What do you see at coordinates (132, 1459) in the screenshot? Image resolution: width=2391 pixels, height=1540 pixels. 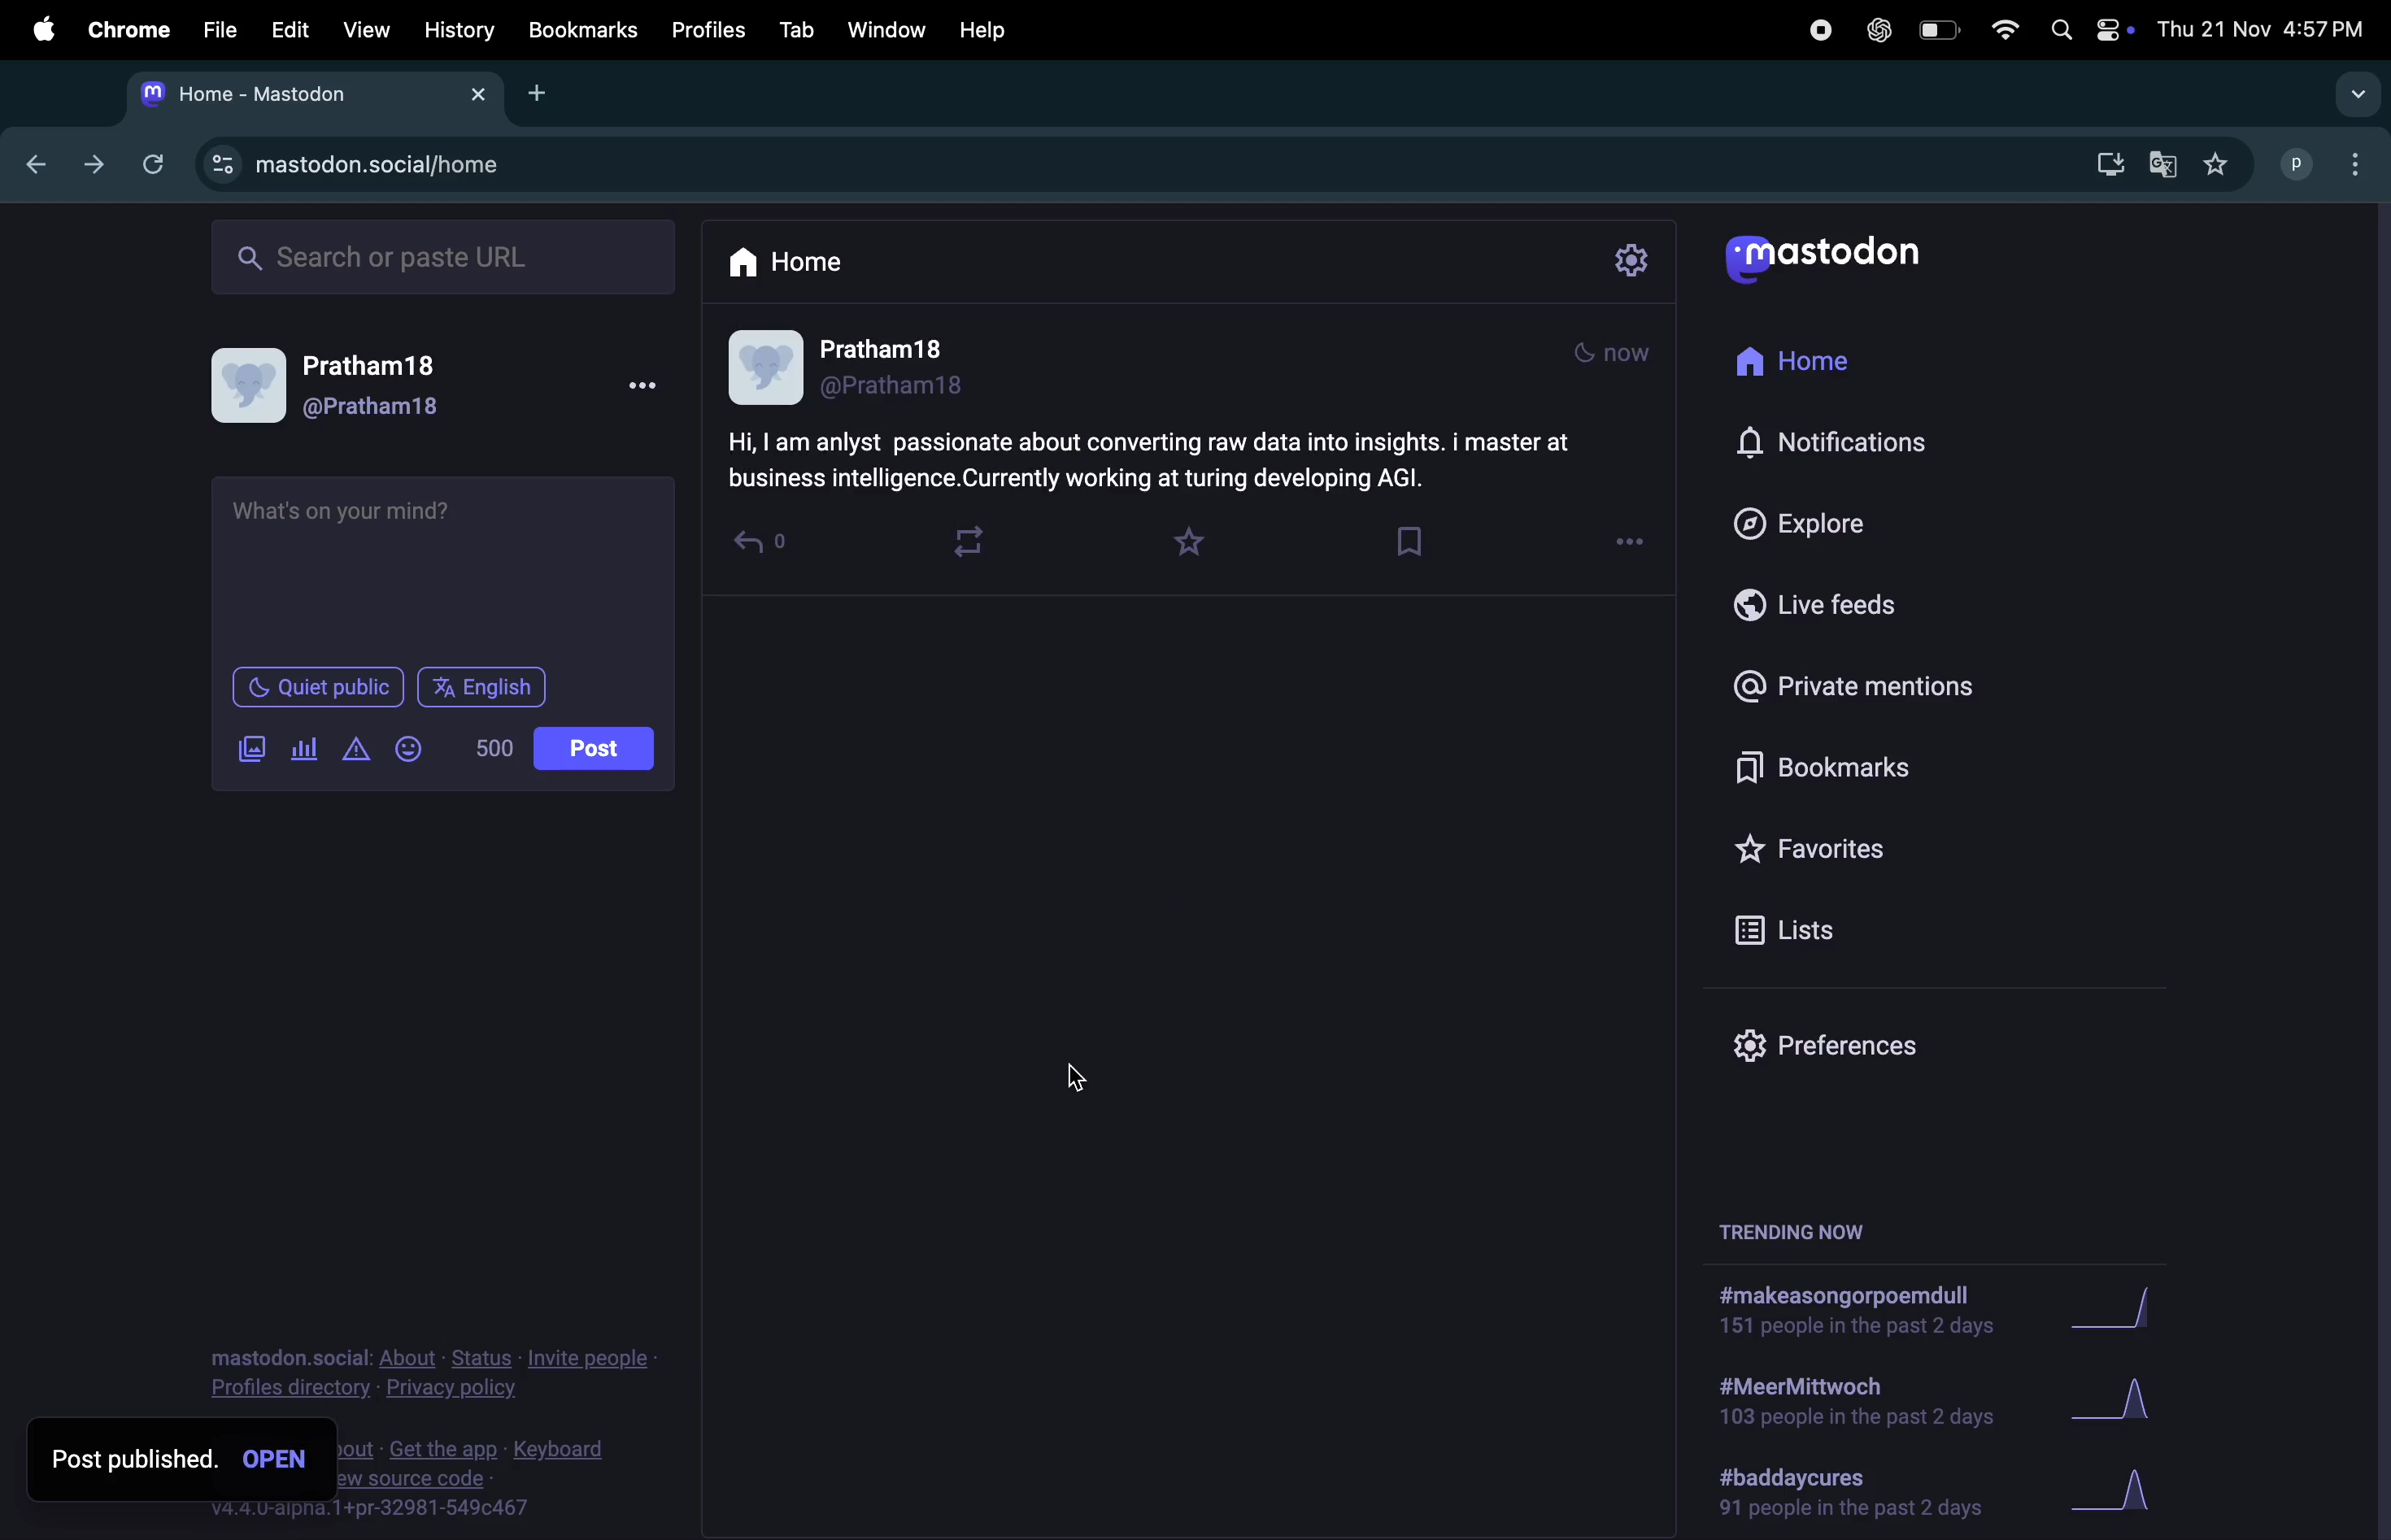 I see `post published` at bounding box center [132, 1459].